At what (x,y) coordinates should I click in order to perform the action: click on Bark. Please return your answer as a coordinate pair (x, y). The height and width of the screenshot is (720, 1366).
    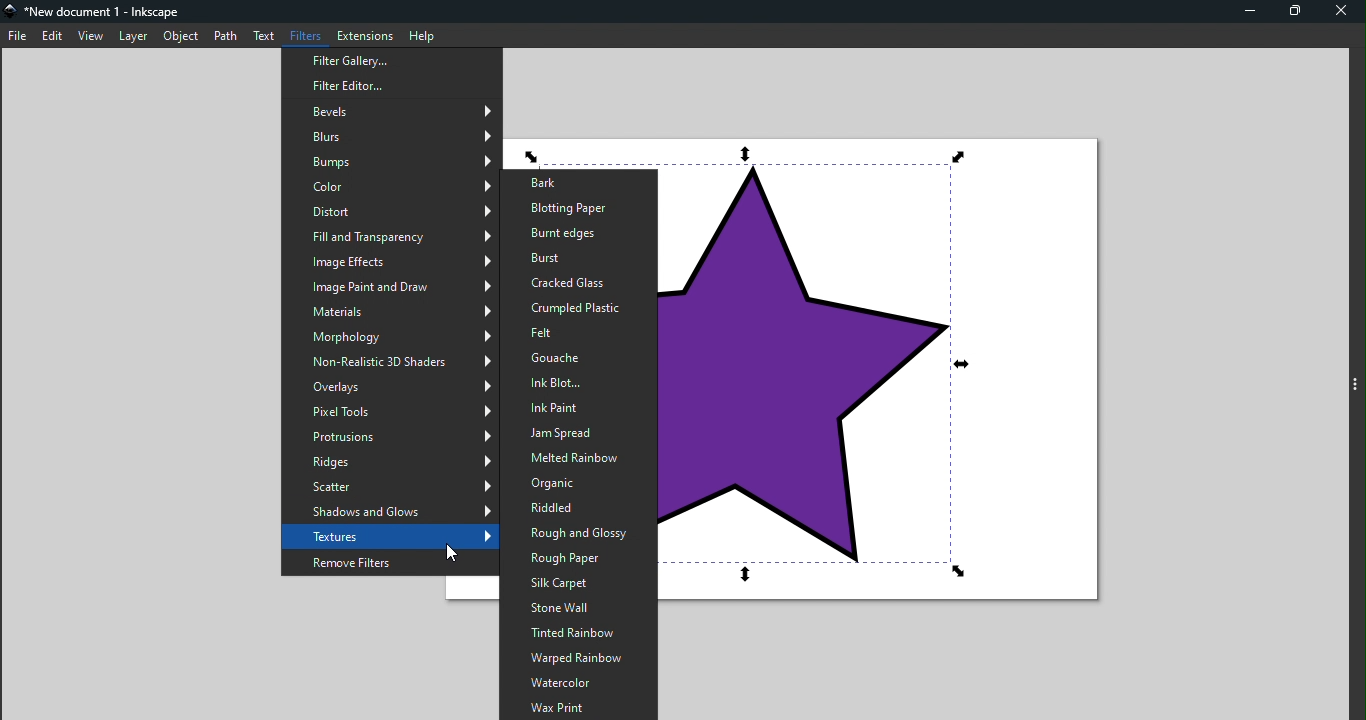
    Looking at the image, I should click on (576, 182).